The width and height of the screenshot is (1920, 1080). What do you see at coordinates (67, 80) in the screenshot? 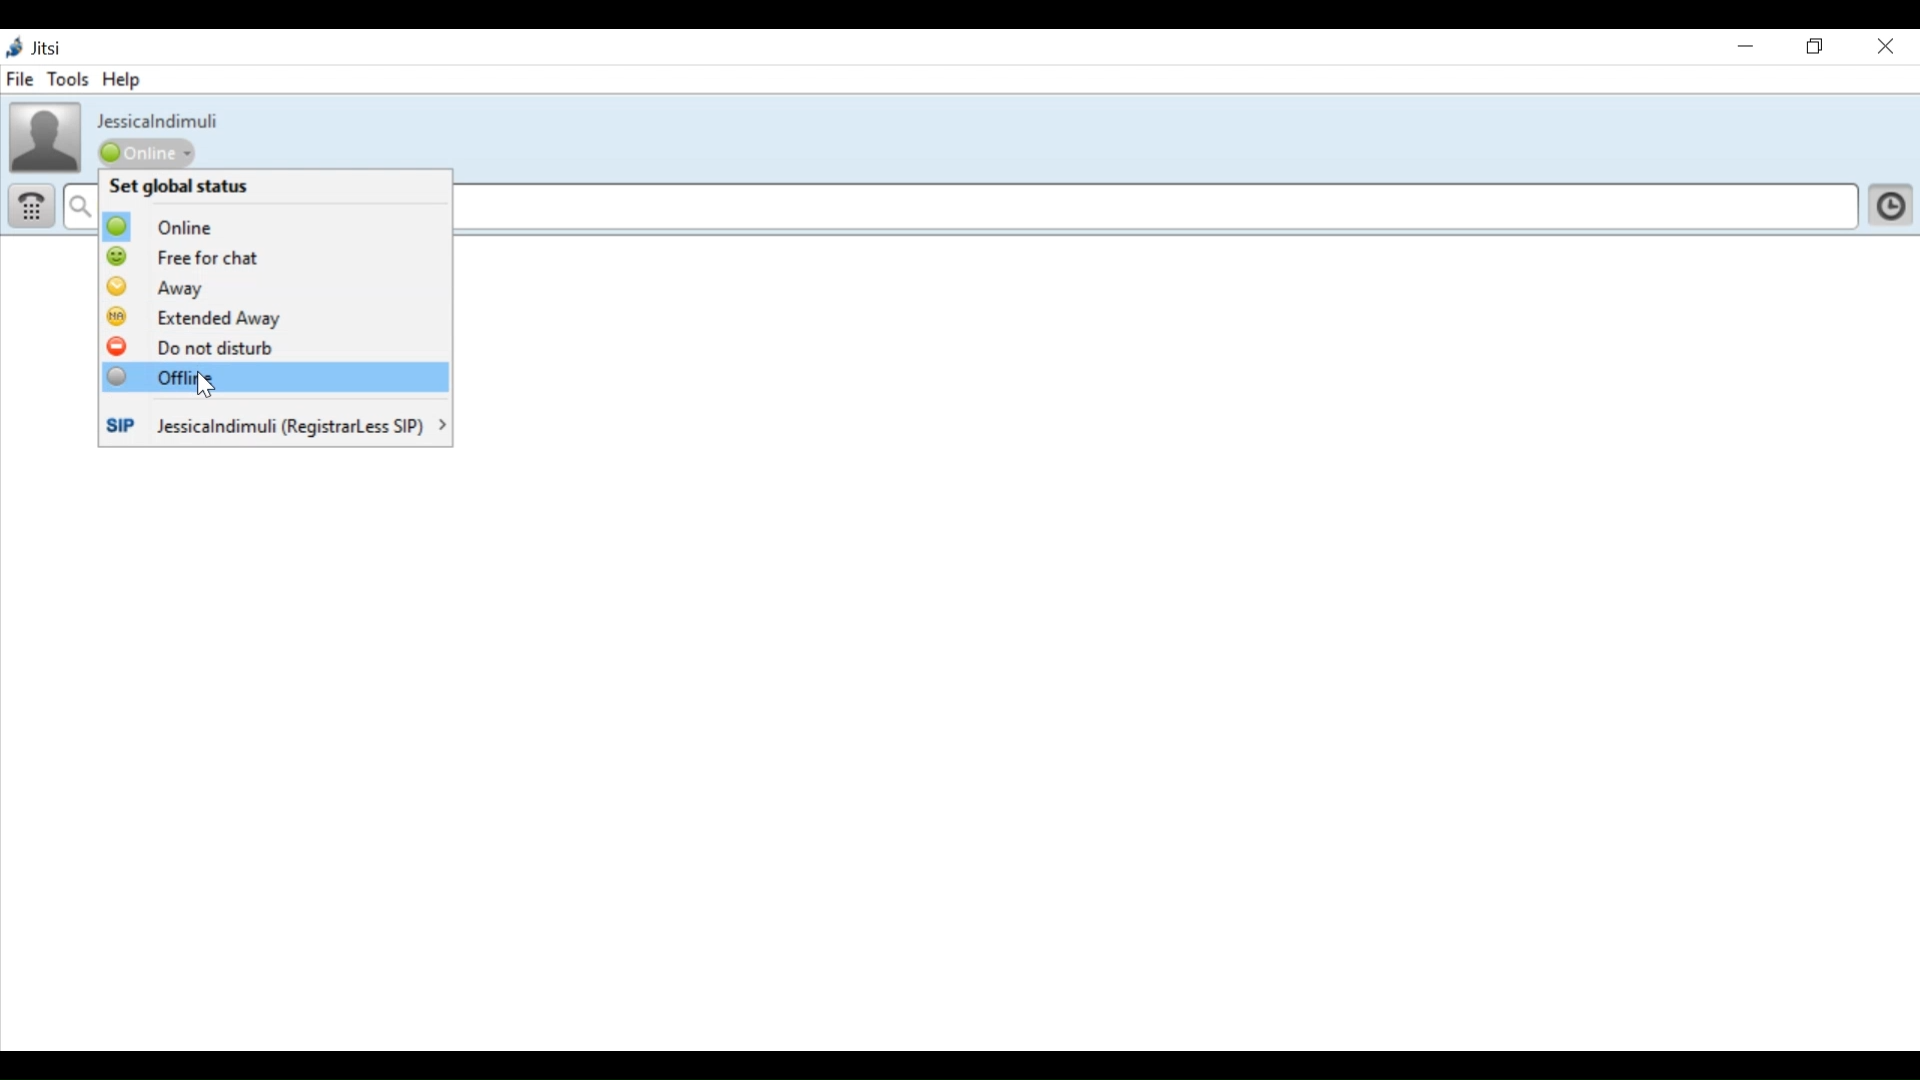
I see `Tools` at bounding box center [67, 80].